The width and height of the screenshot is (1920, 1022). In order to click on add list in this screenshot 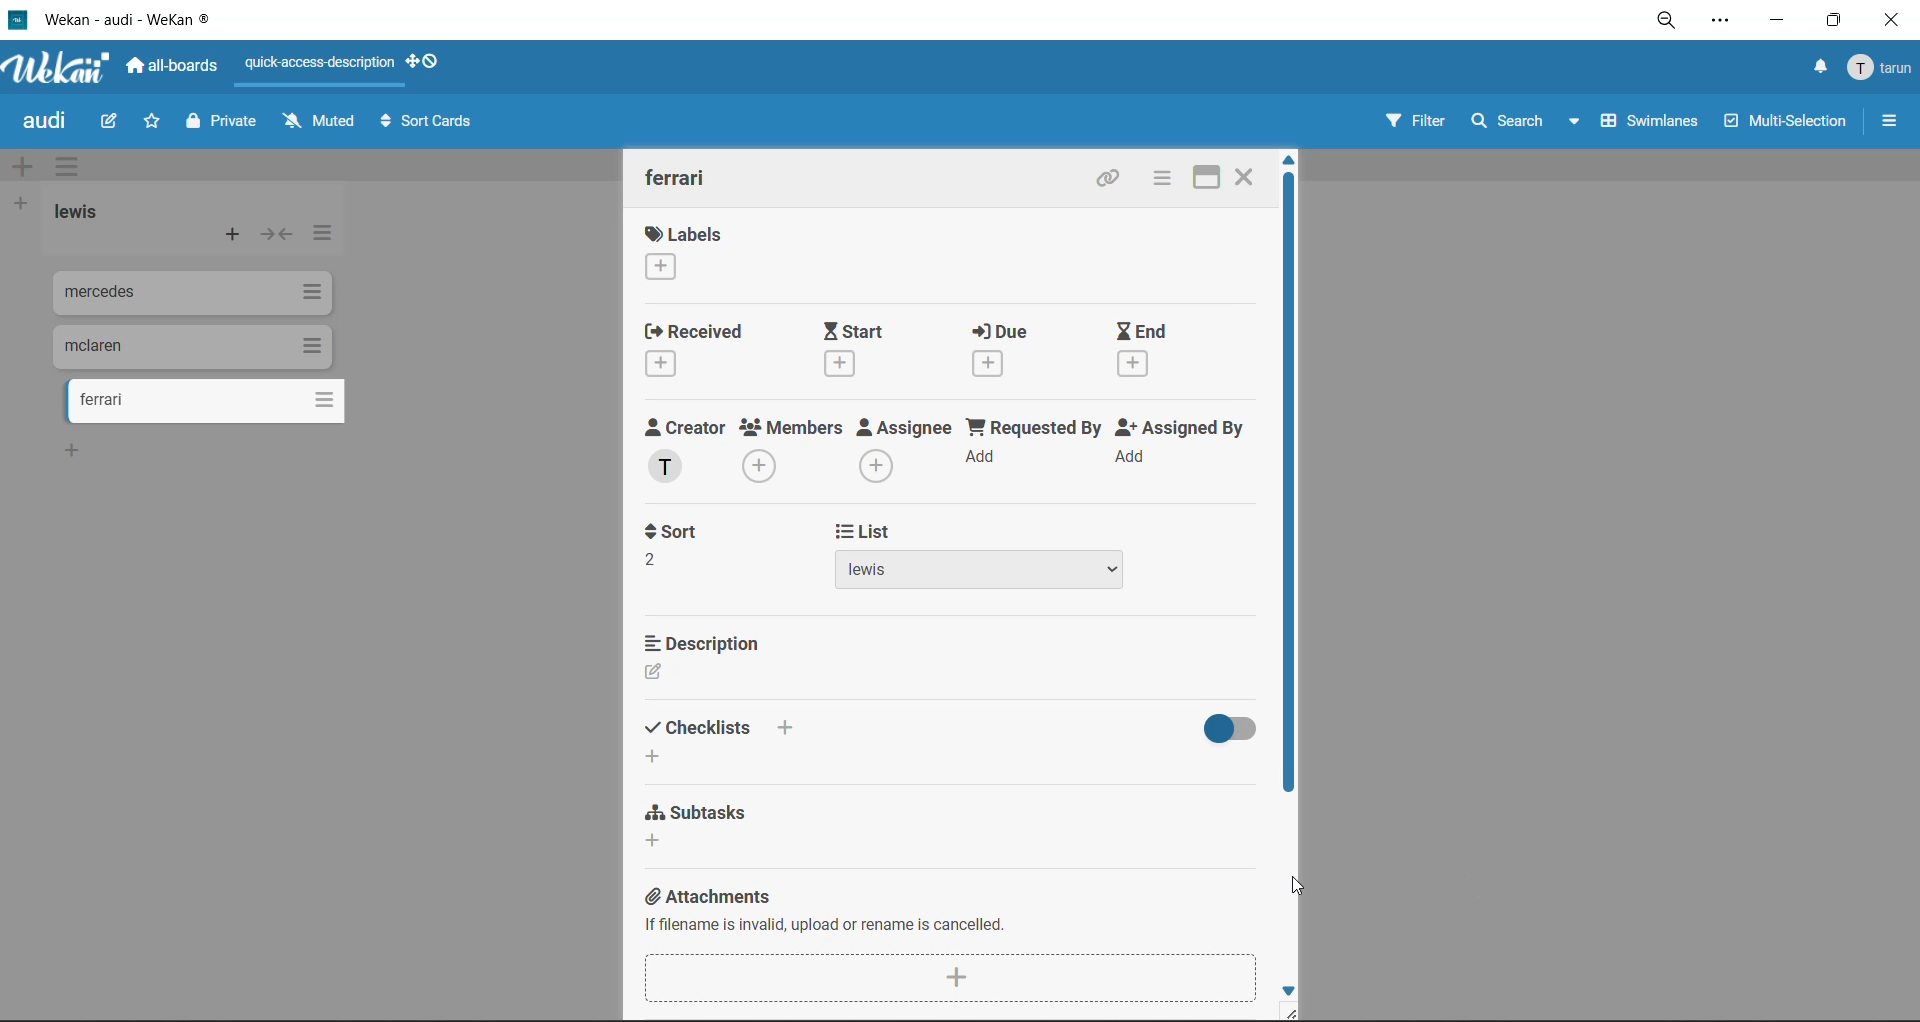, I will do `click(22, 207)`.